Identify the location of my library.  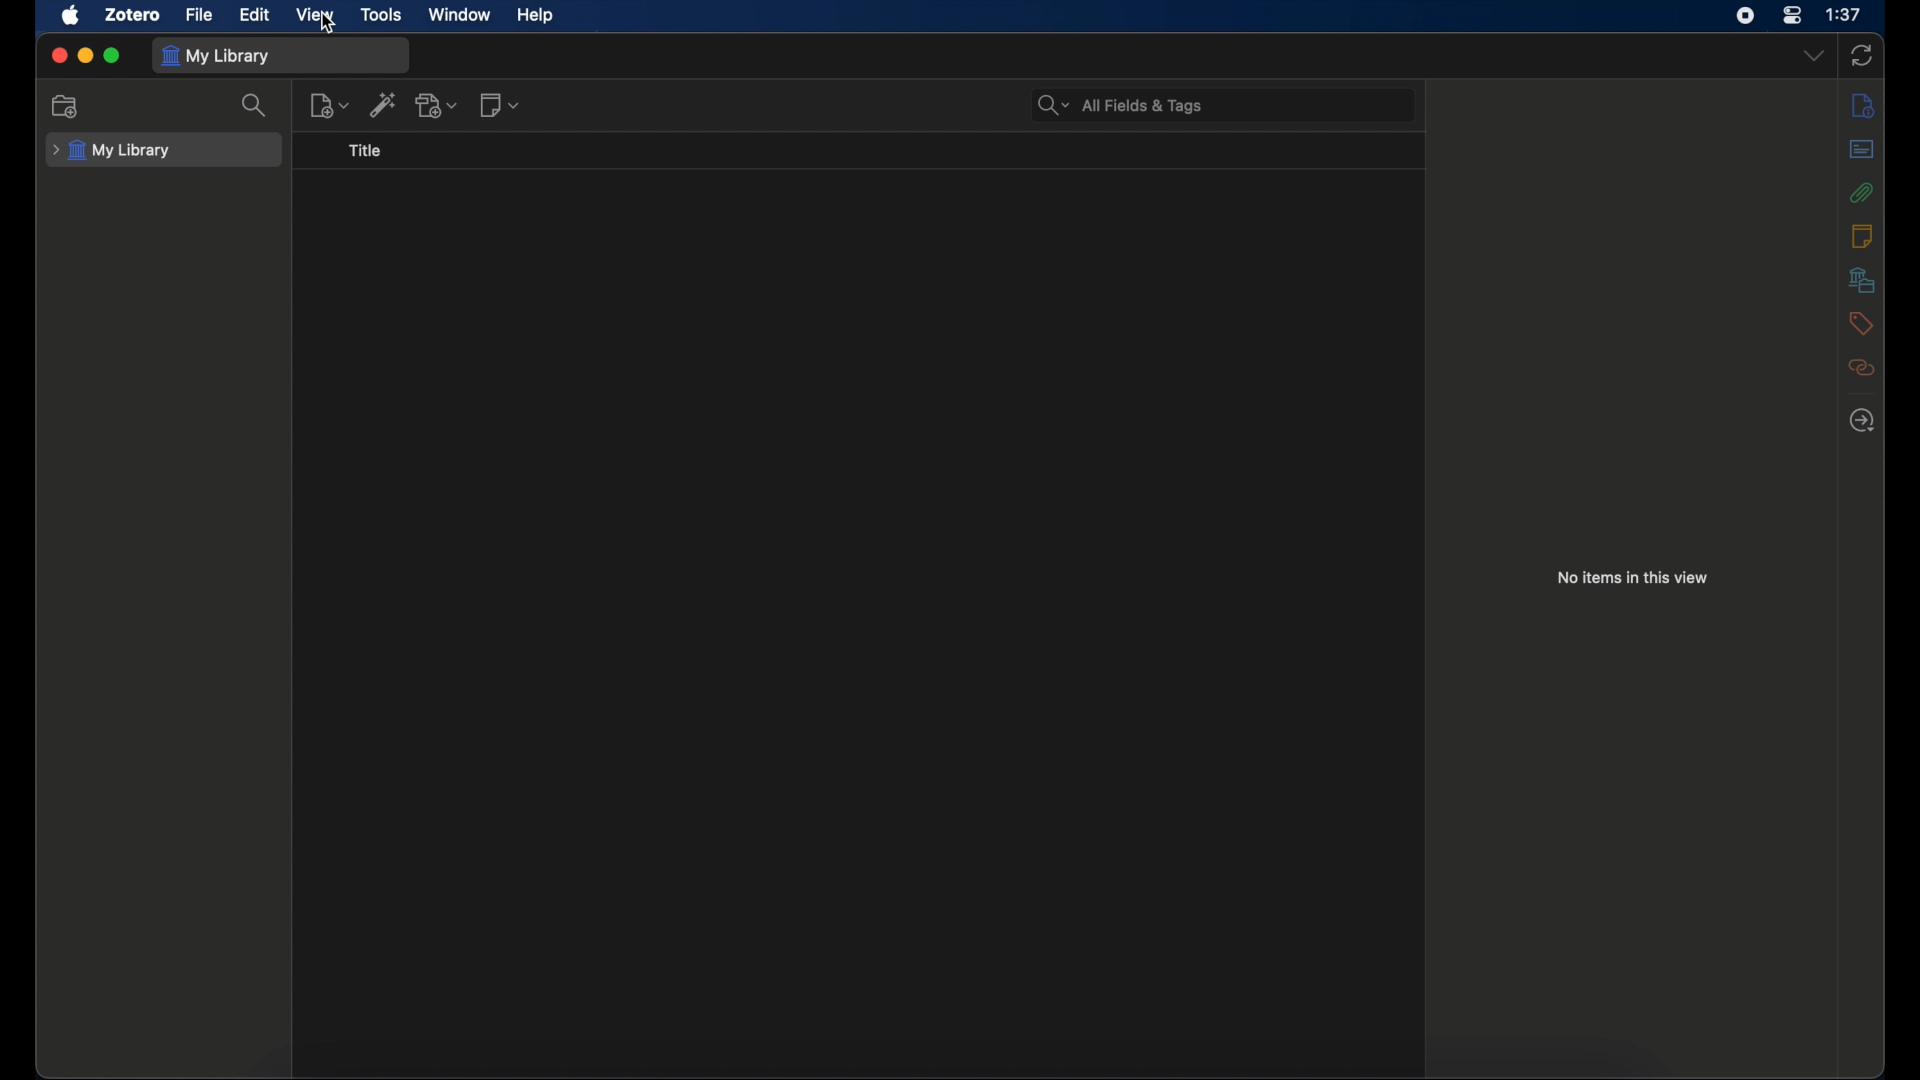
(112, 151).